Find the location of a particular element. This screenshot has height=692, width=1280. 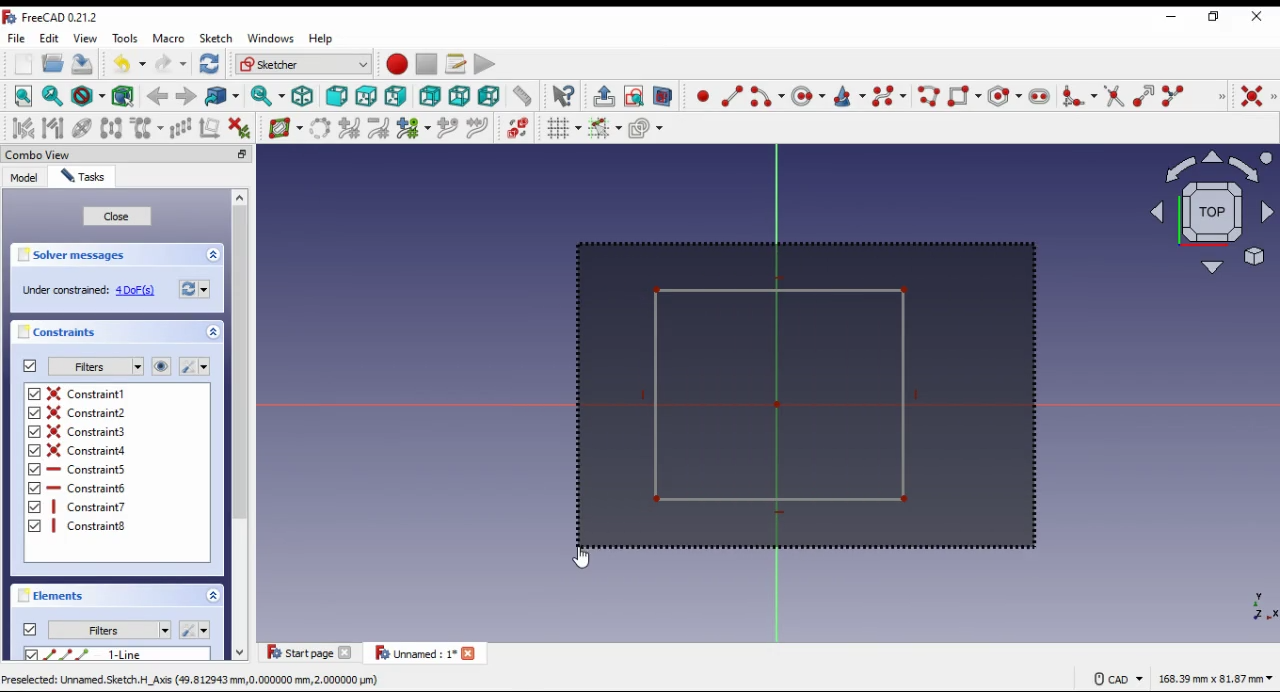

fit selection is located at coordinates (53, 96).